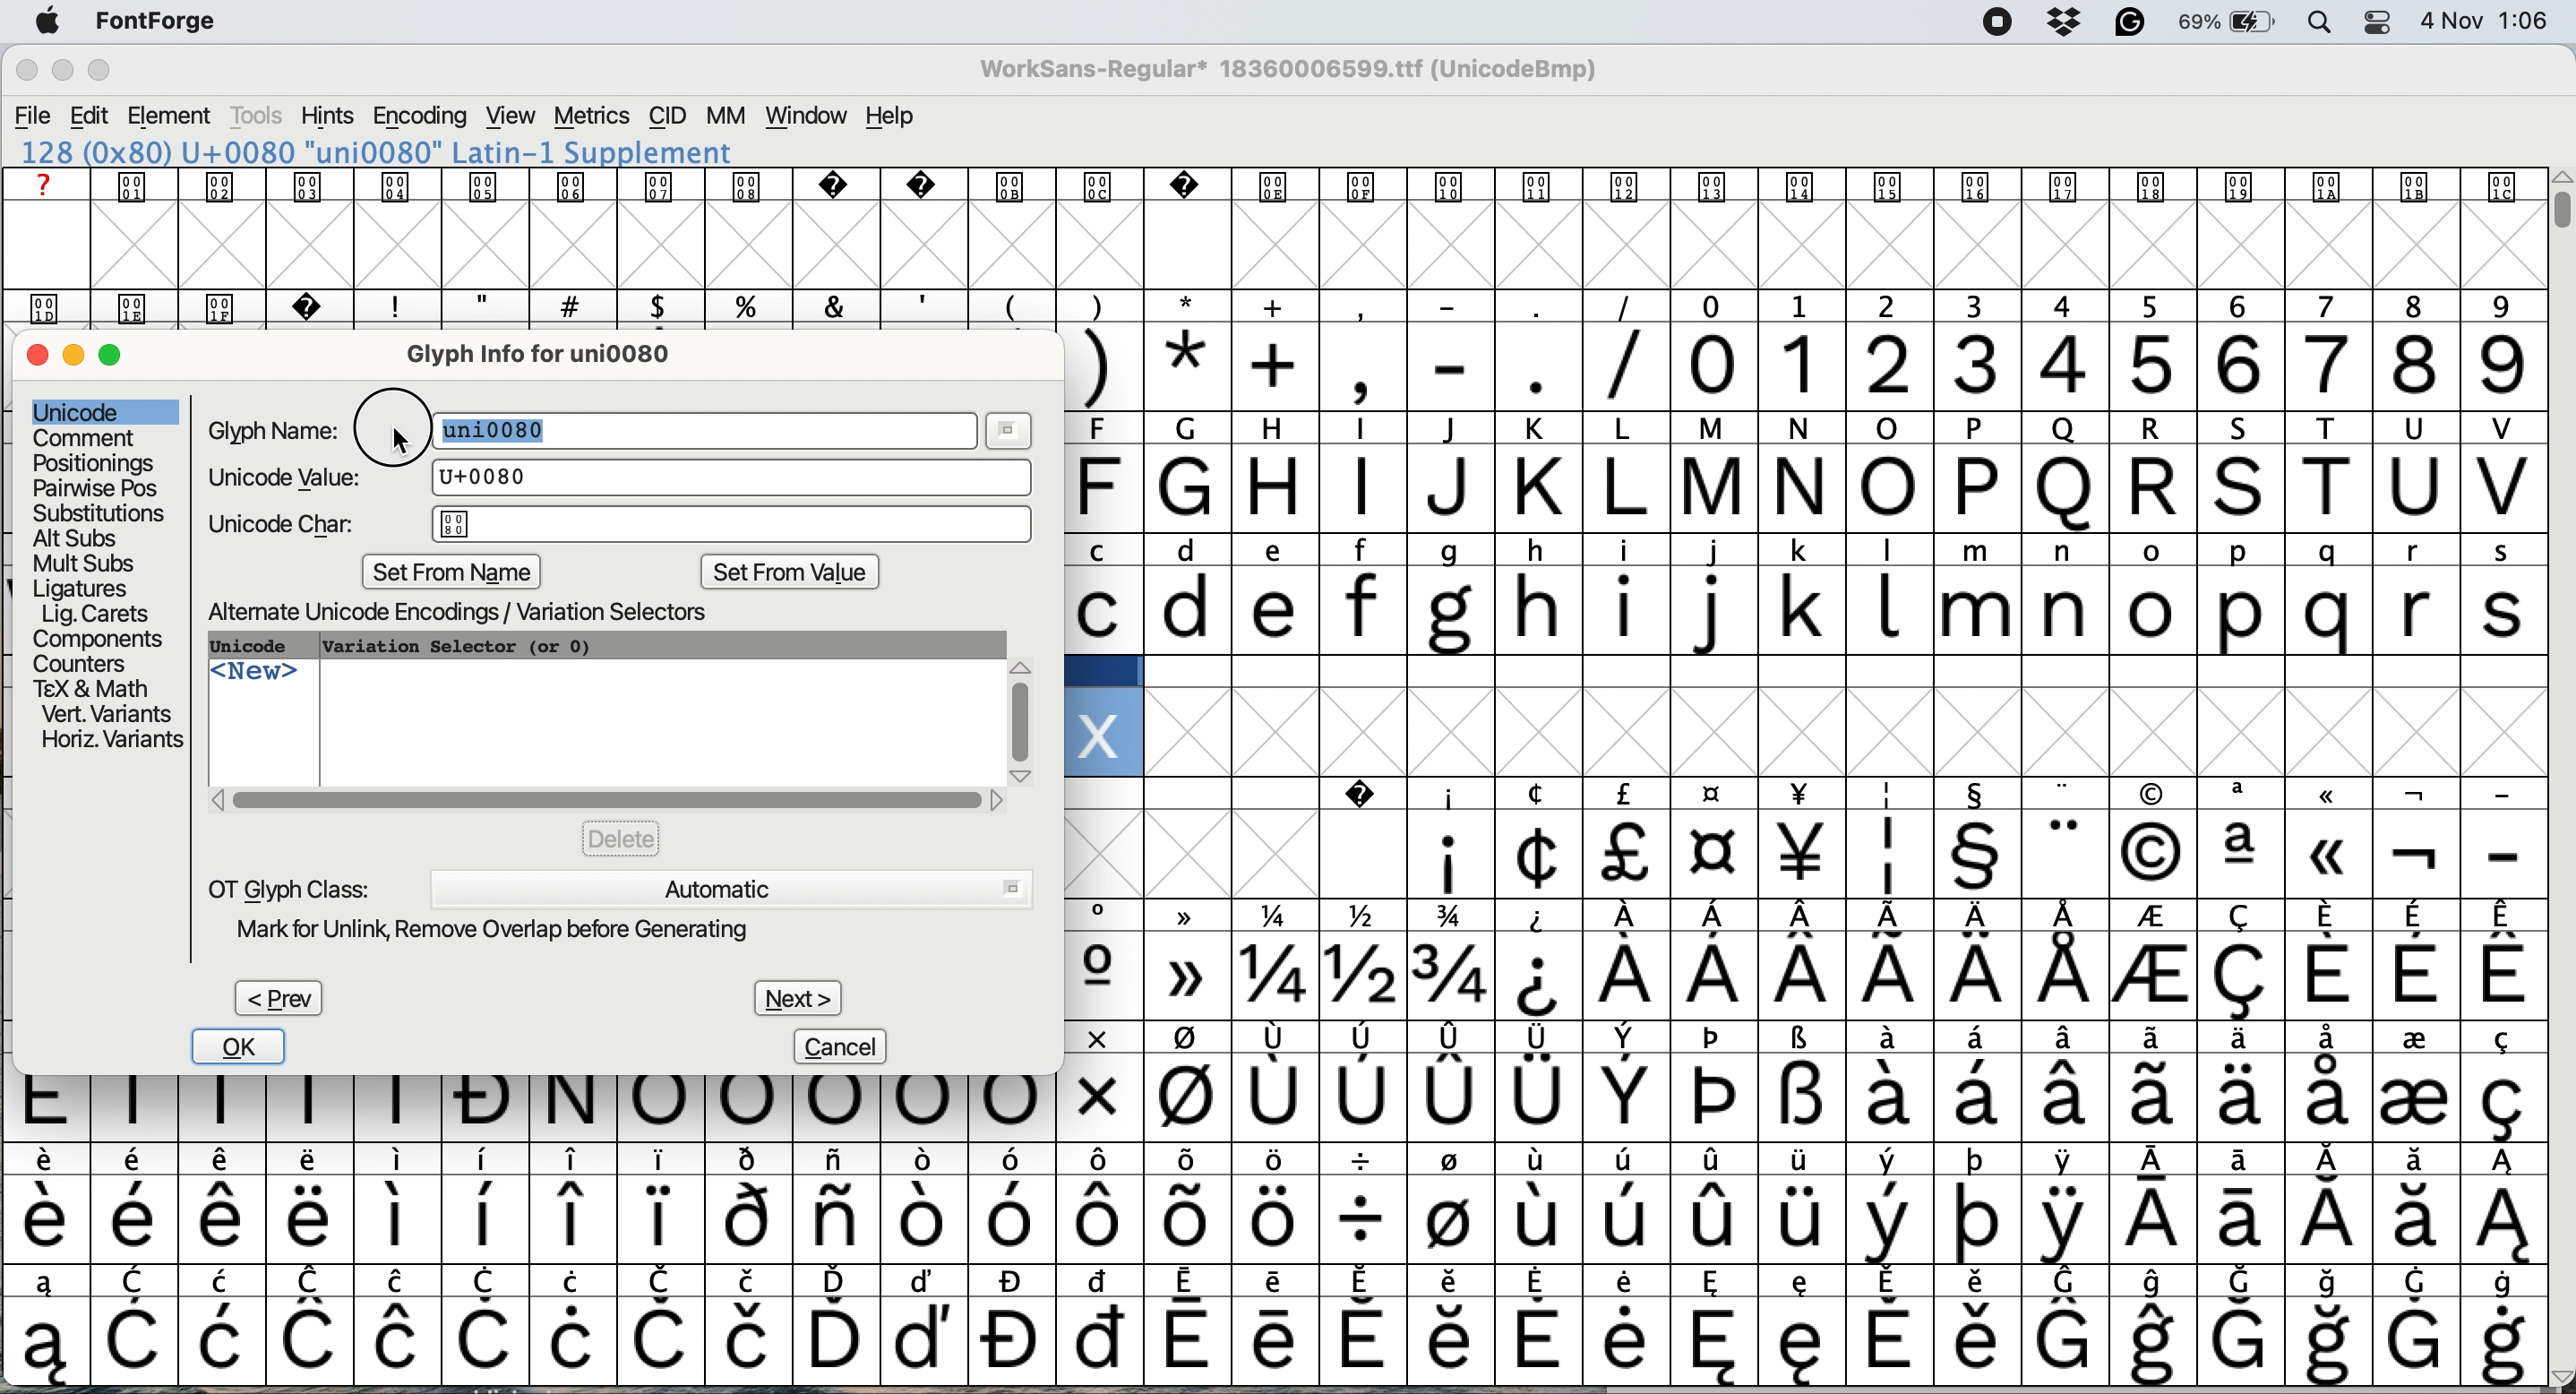  What do you see at coordinates (557, 353) in the screenshot?
I see `glyph info` at bounding box center [557, 353].